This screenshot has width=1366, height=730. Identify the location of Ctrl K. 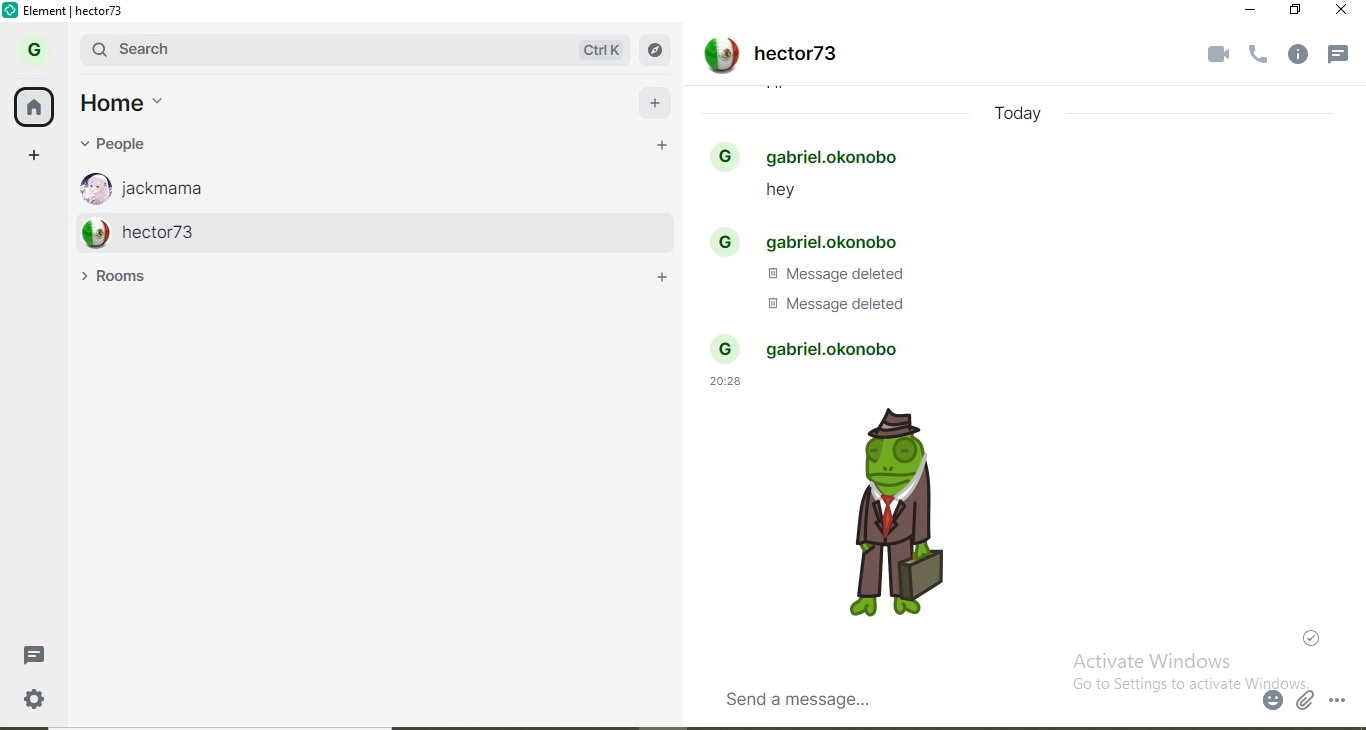
(602, 50).